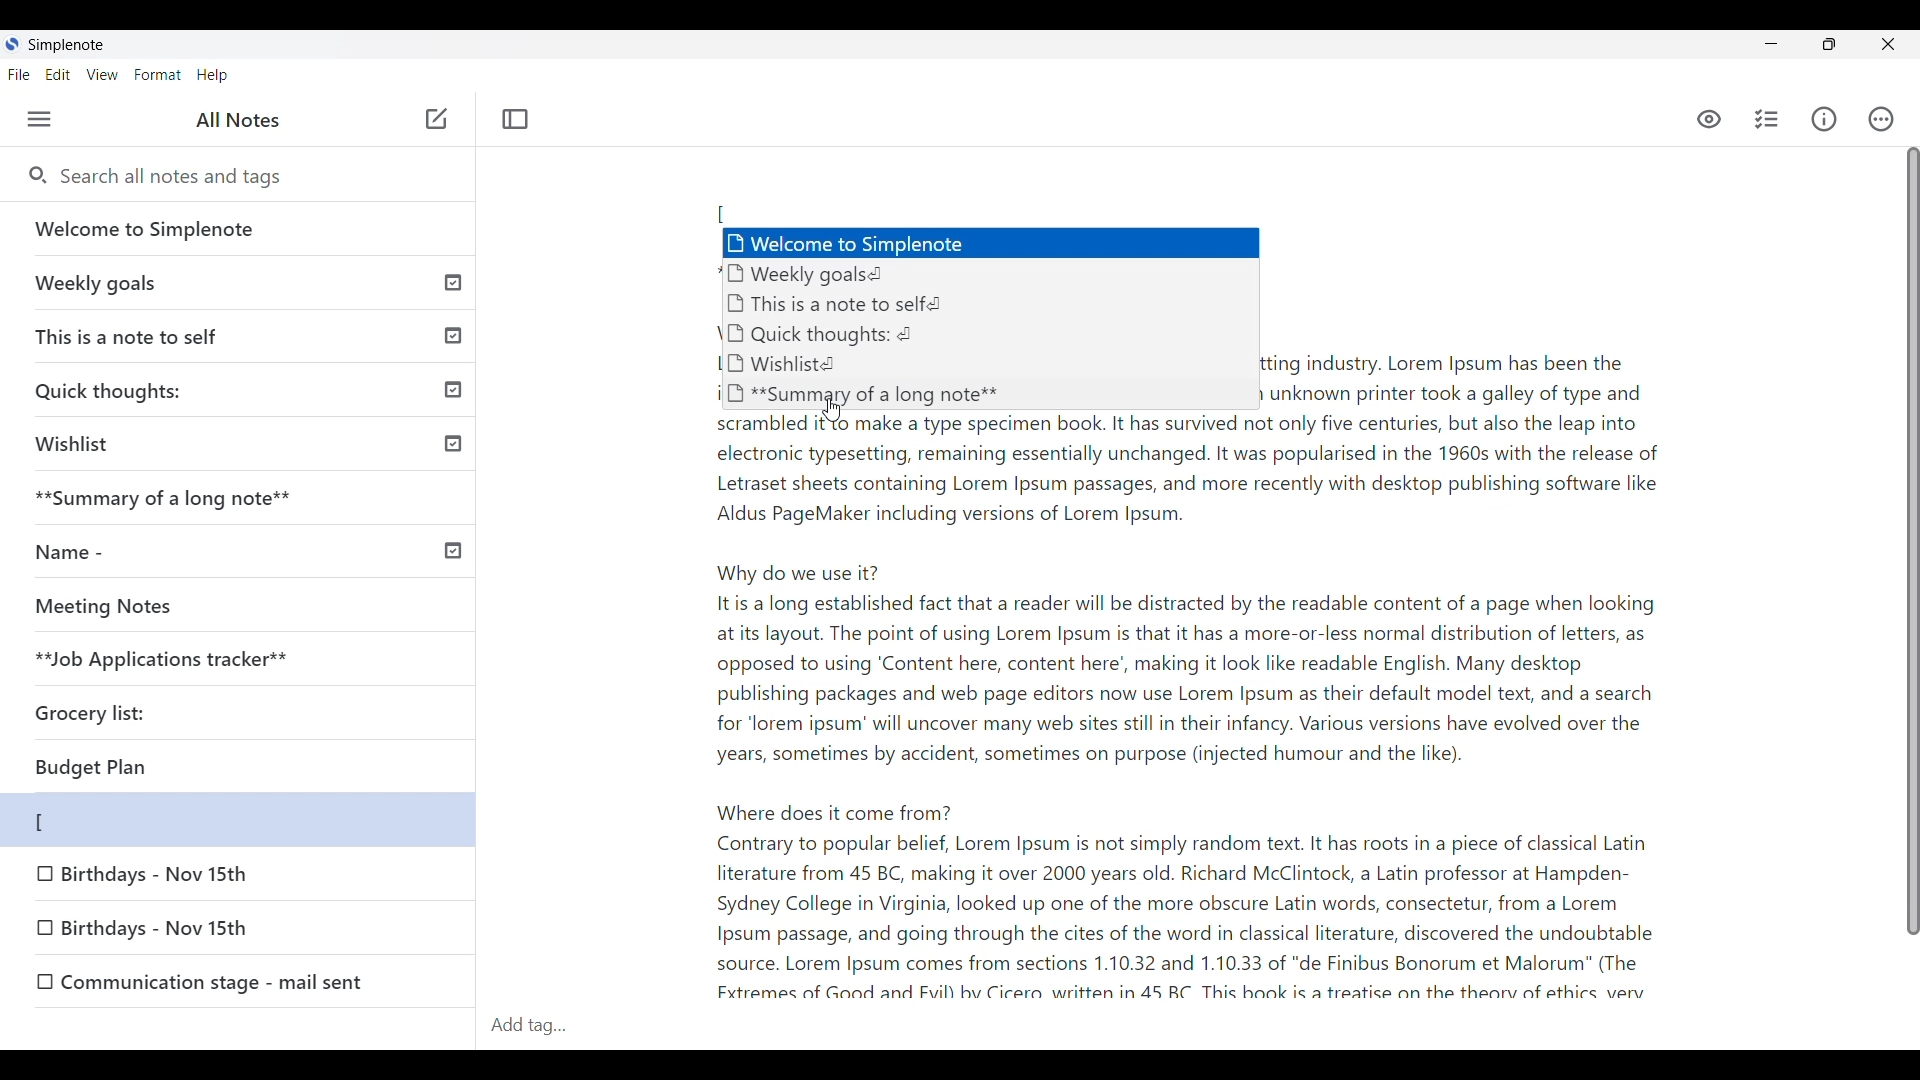 The height and width of the screenshot is (1080, 1920). I want to click on File, so click(19, 74).